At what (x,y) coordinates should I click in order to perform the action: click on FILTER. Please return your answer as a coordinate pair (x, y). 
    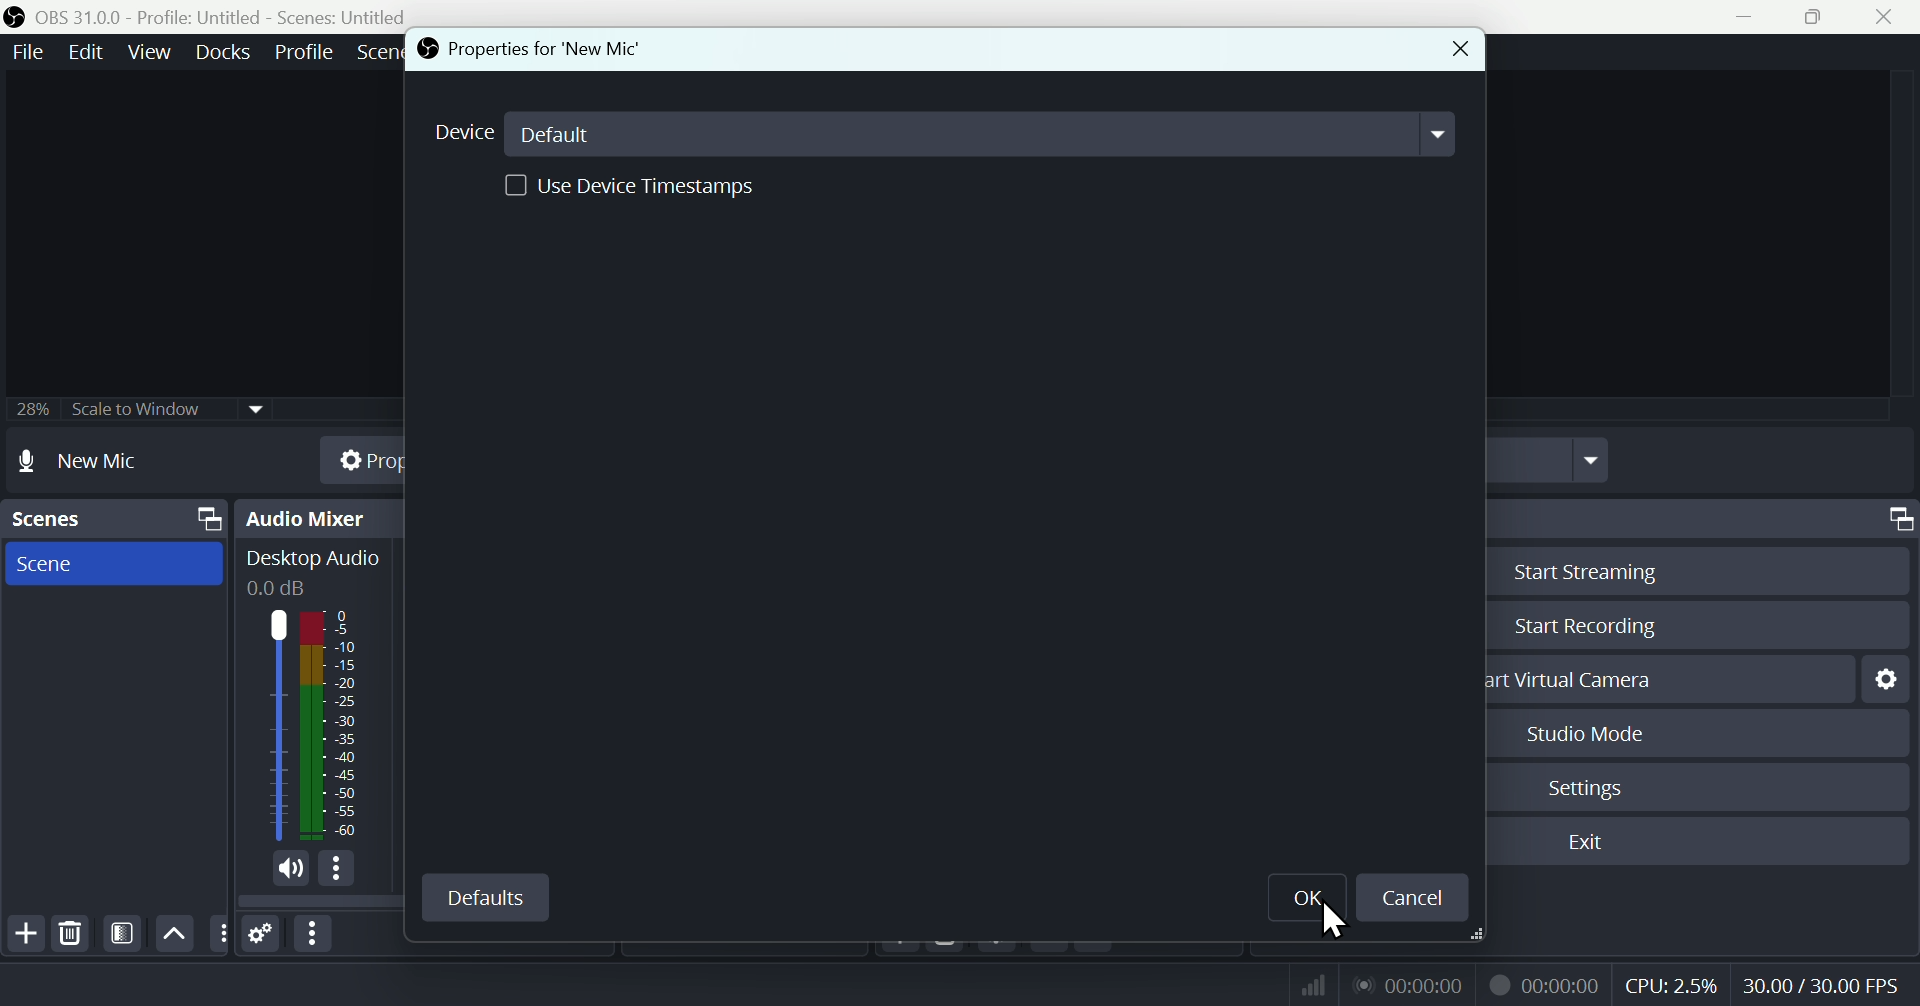
    Looking at the image, I should click on (119, 933).